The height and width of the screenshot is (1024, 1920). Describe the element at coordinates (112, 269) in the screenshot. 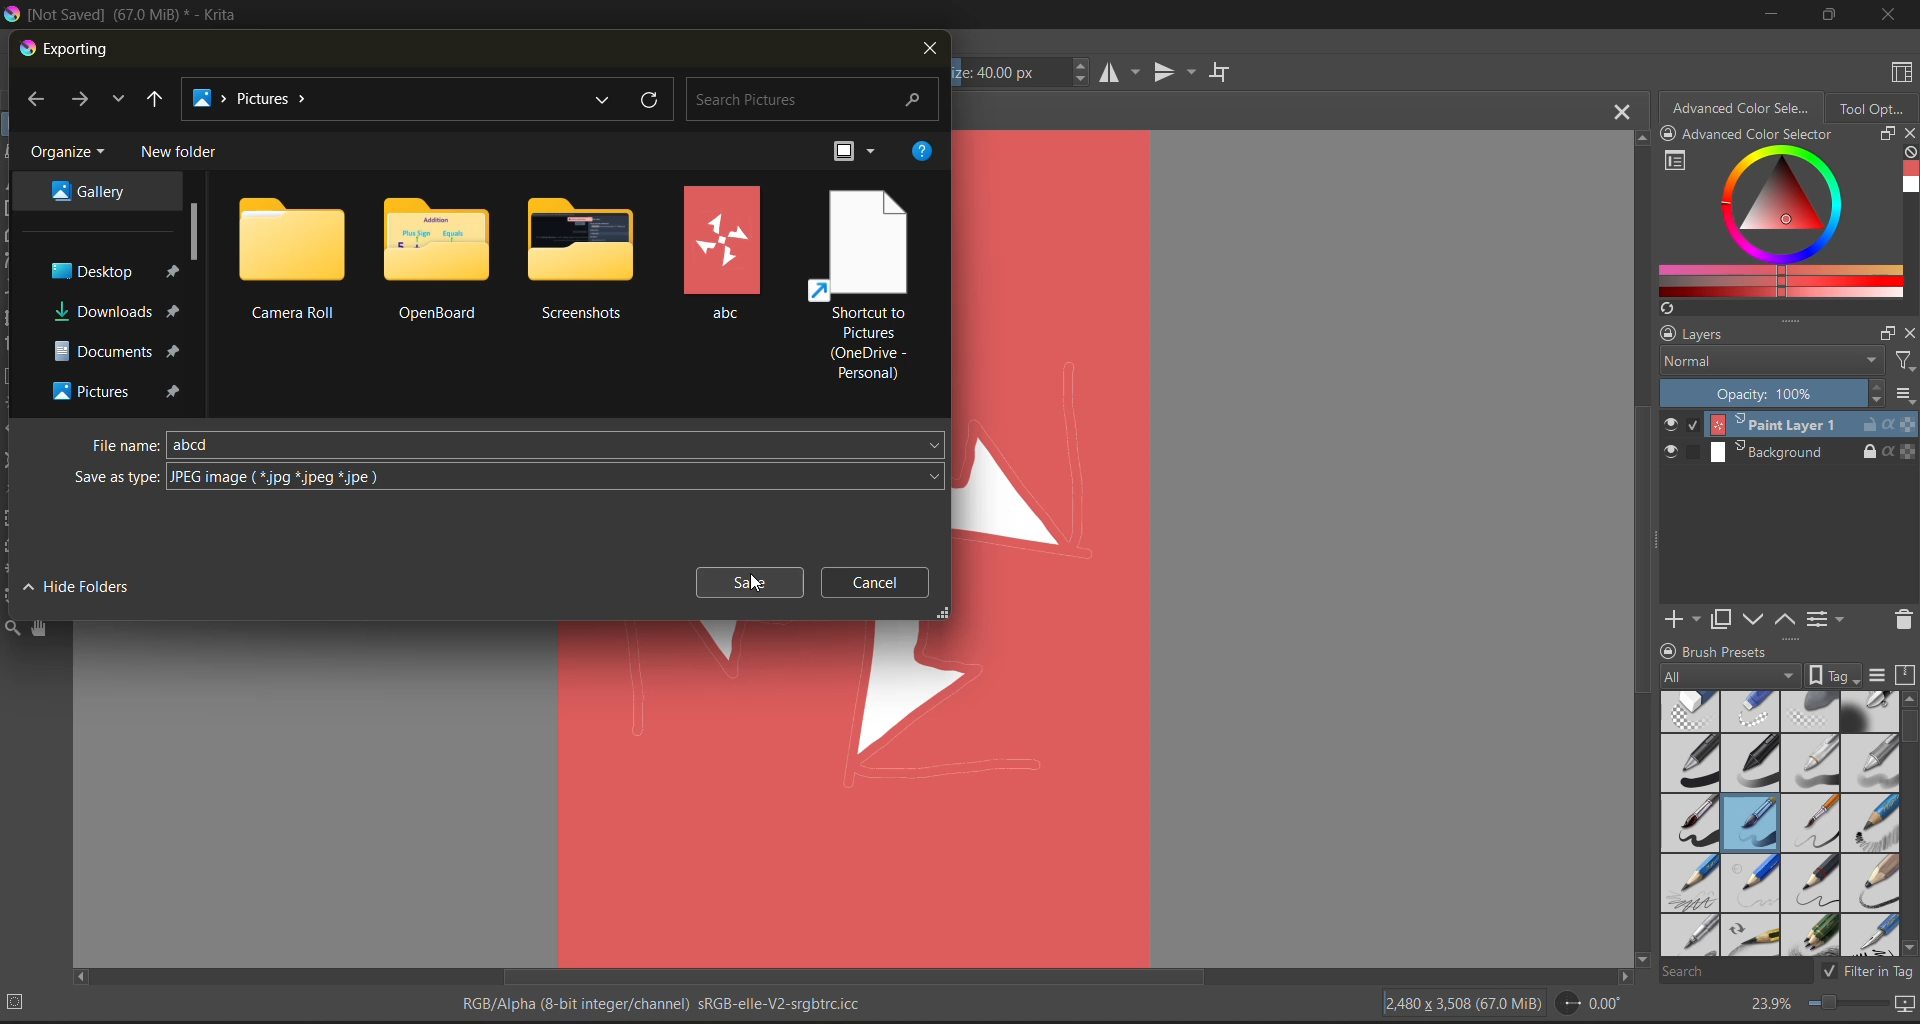

I see `file destination` at that location.